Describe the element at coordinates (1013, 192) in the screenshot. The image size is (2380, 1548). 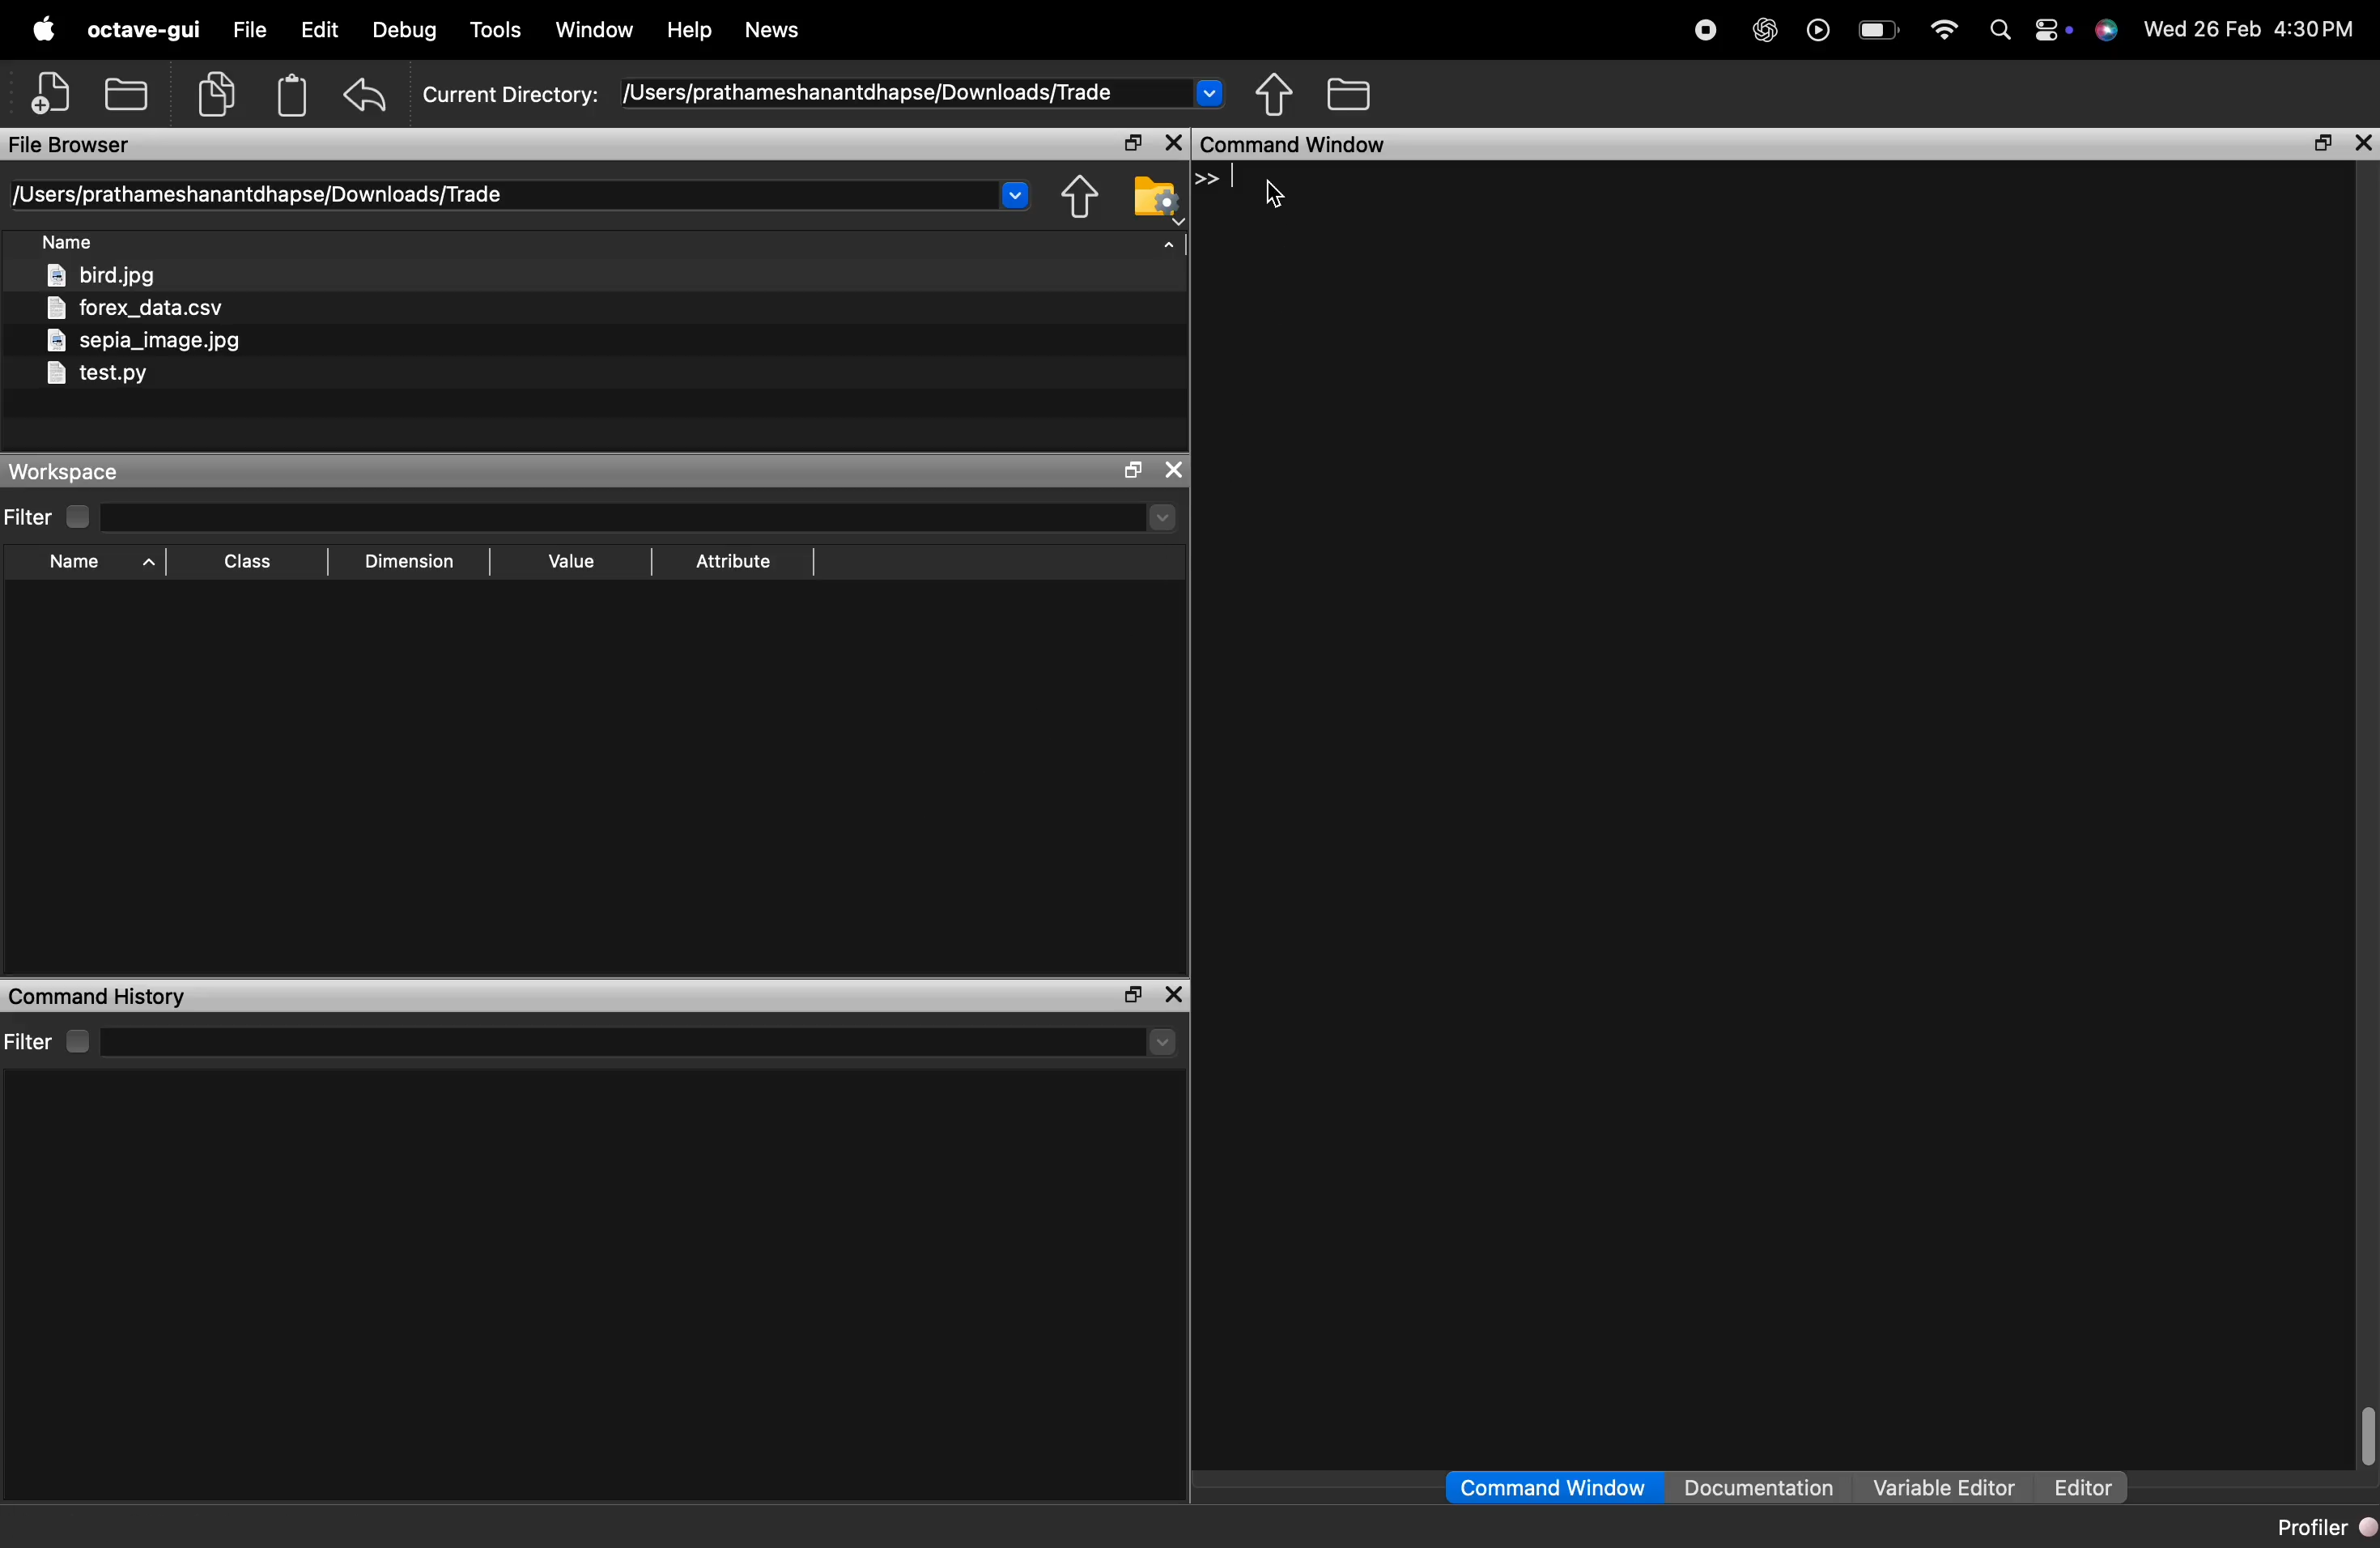
I see `Drop-down ` at that location.